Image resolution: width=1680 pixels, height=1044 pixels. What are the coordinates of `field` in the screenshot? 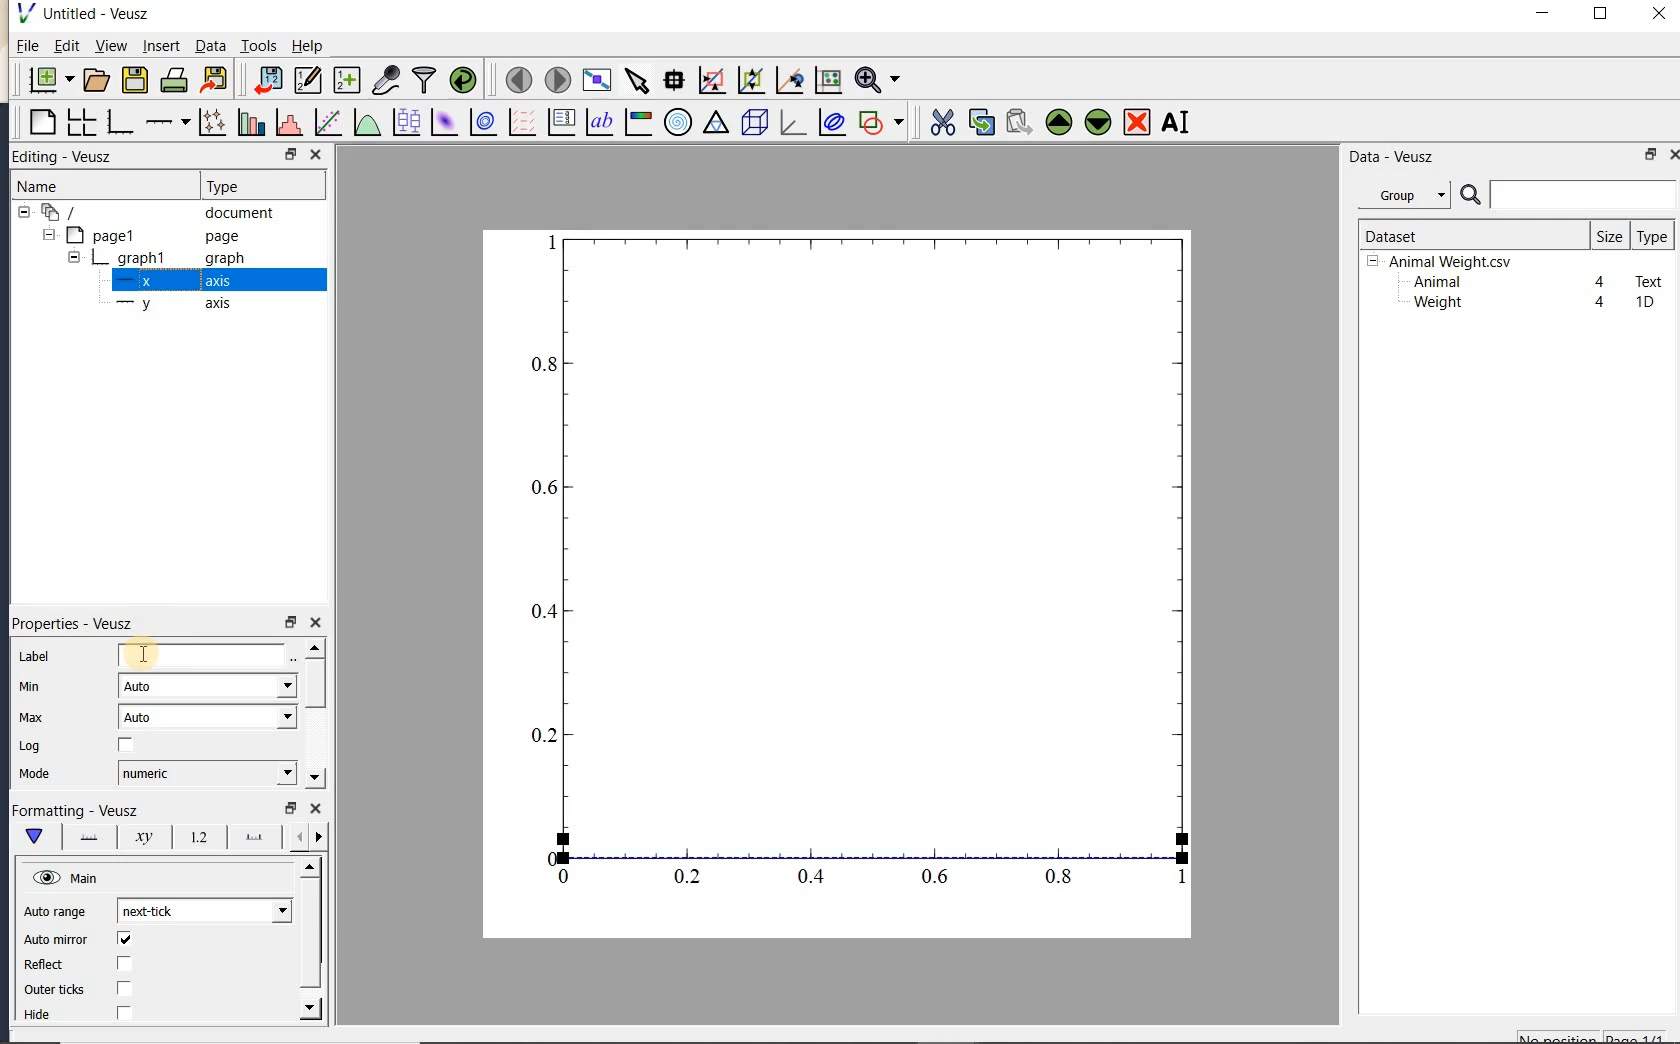 It's located at (204, 657).